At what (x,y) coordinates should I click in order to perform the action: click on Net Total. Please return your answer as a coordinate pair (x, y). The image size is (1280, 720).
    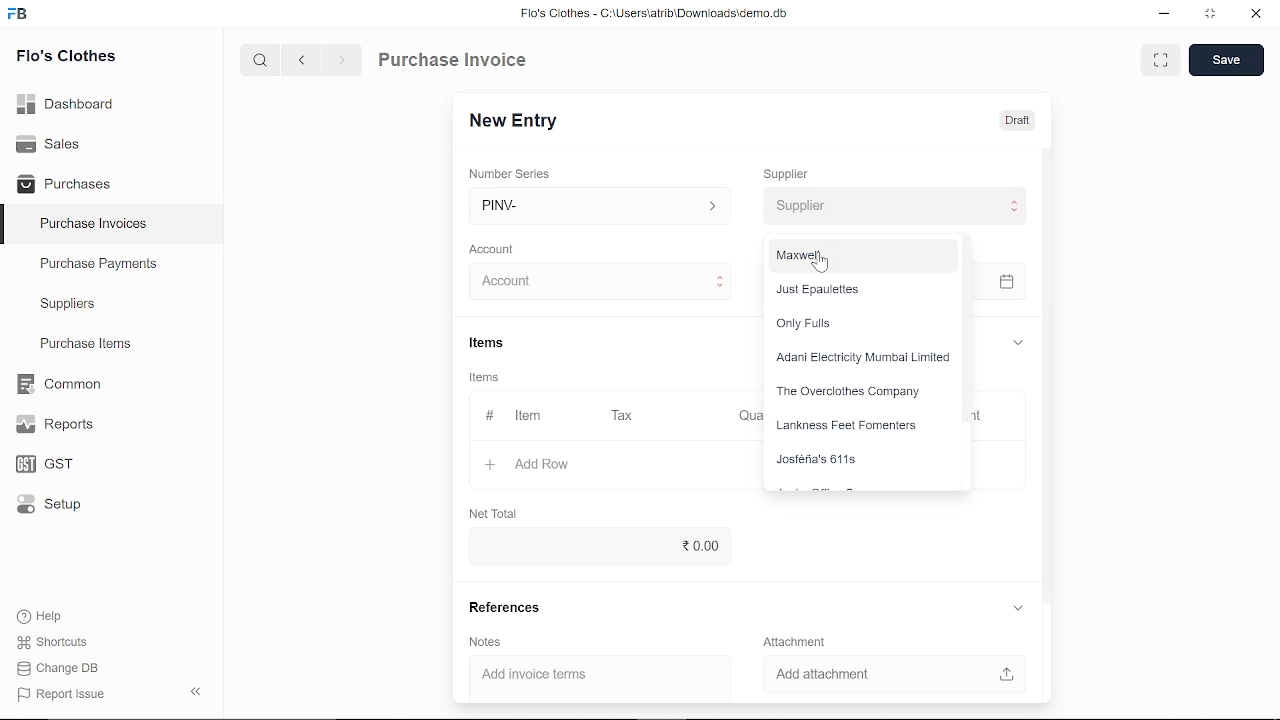
    Looking at the image, I should click on (497, 513).